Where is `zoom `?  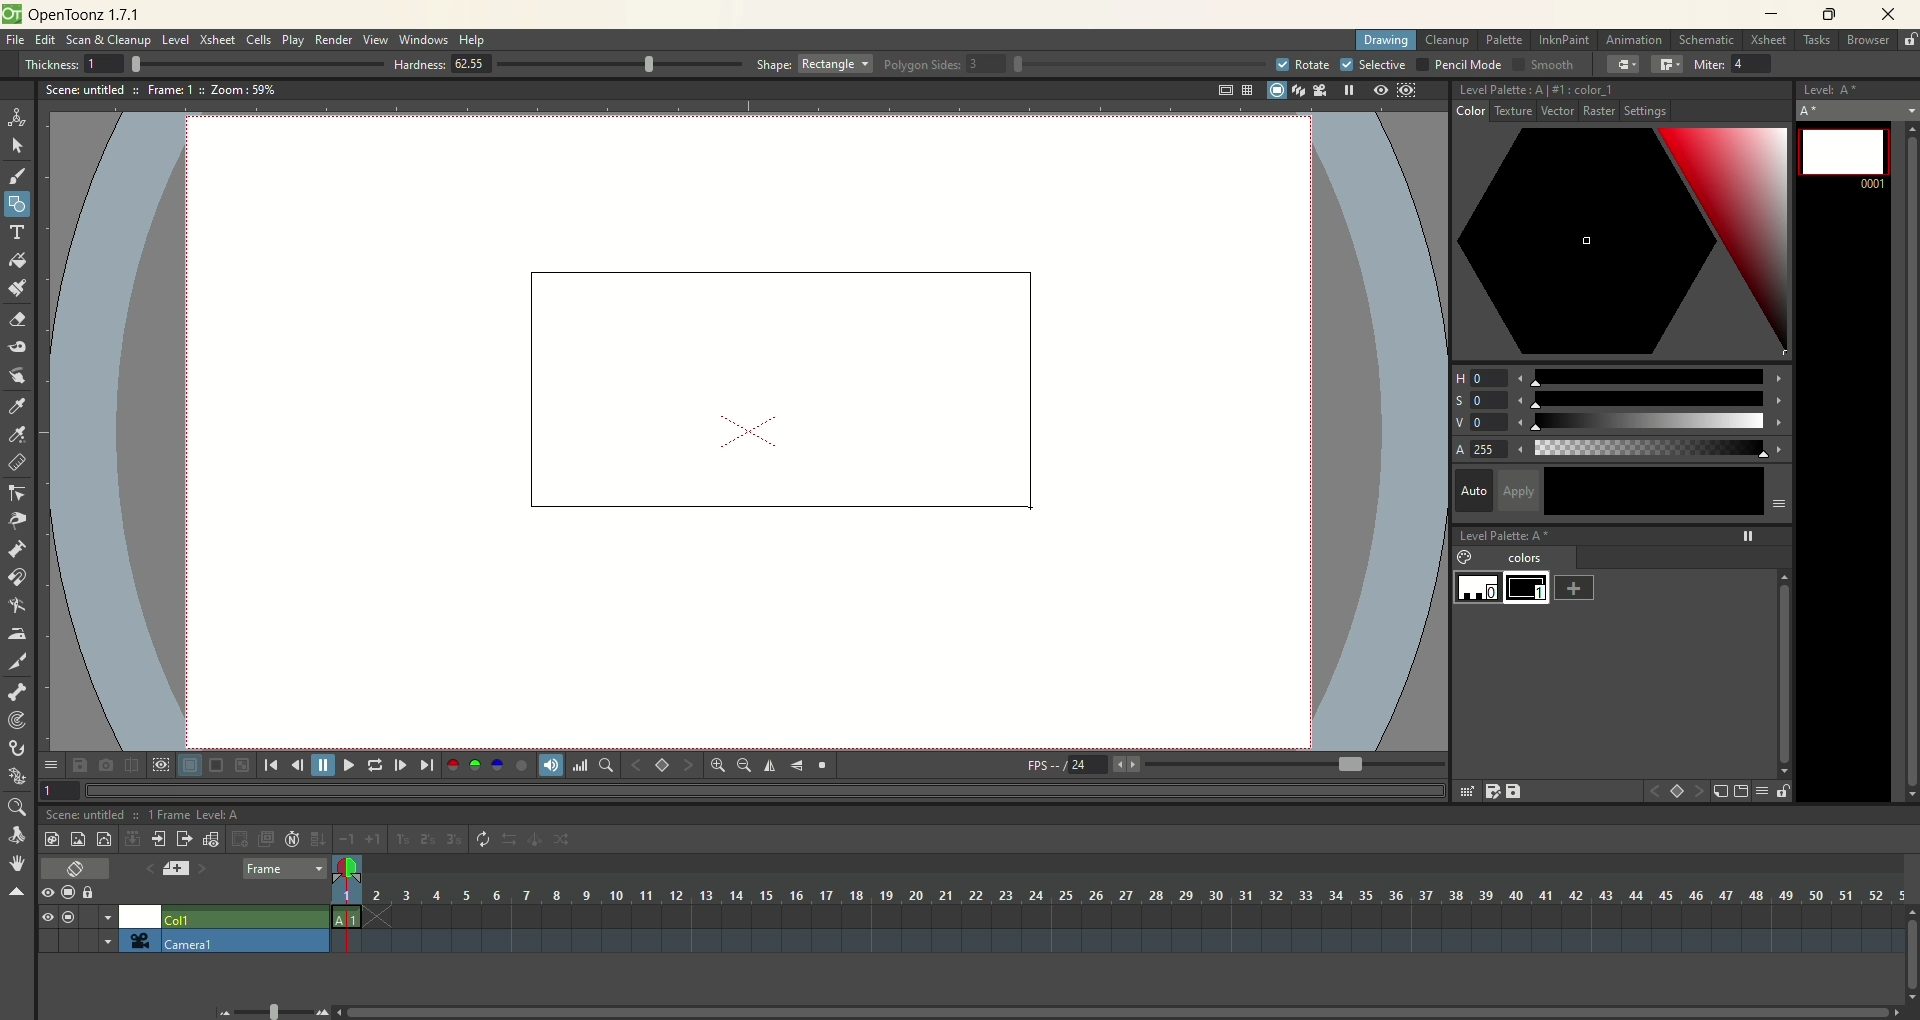
zoom  is located at coordinates (15, 808).